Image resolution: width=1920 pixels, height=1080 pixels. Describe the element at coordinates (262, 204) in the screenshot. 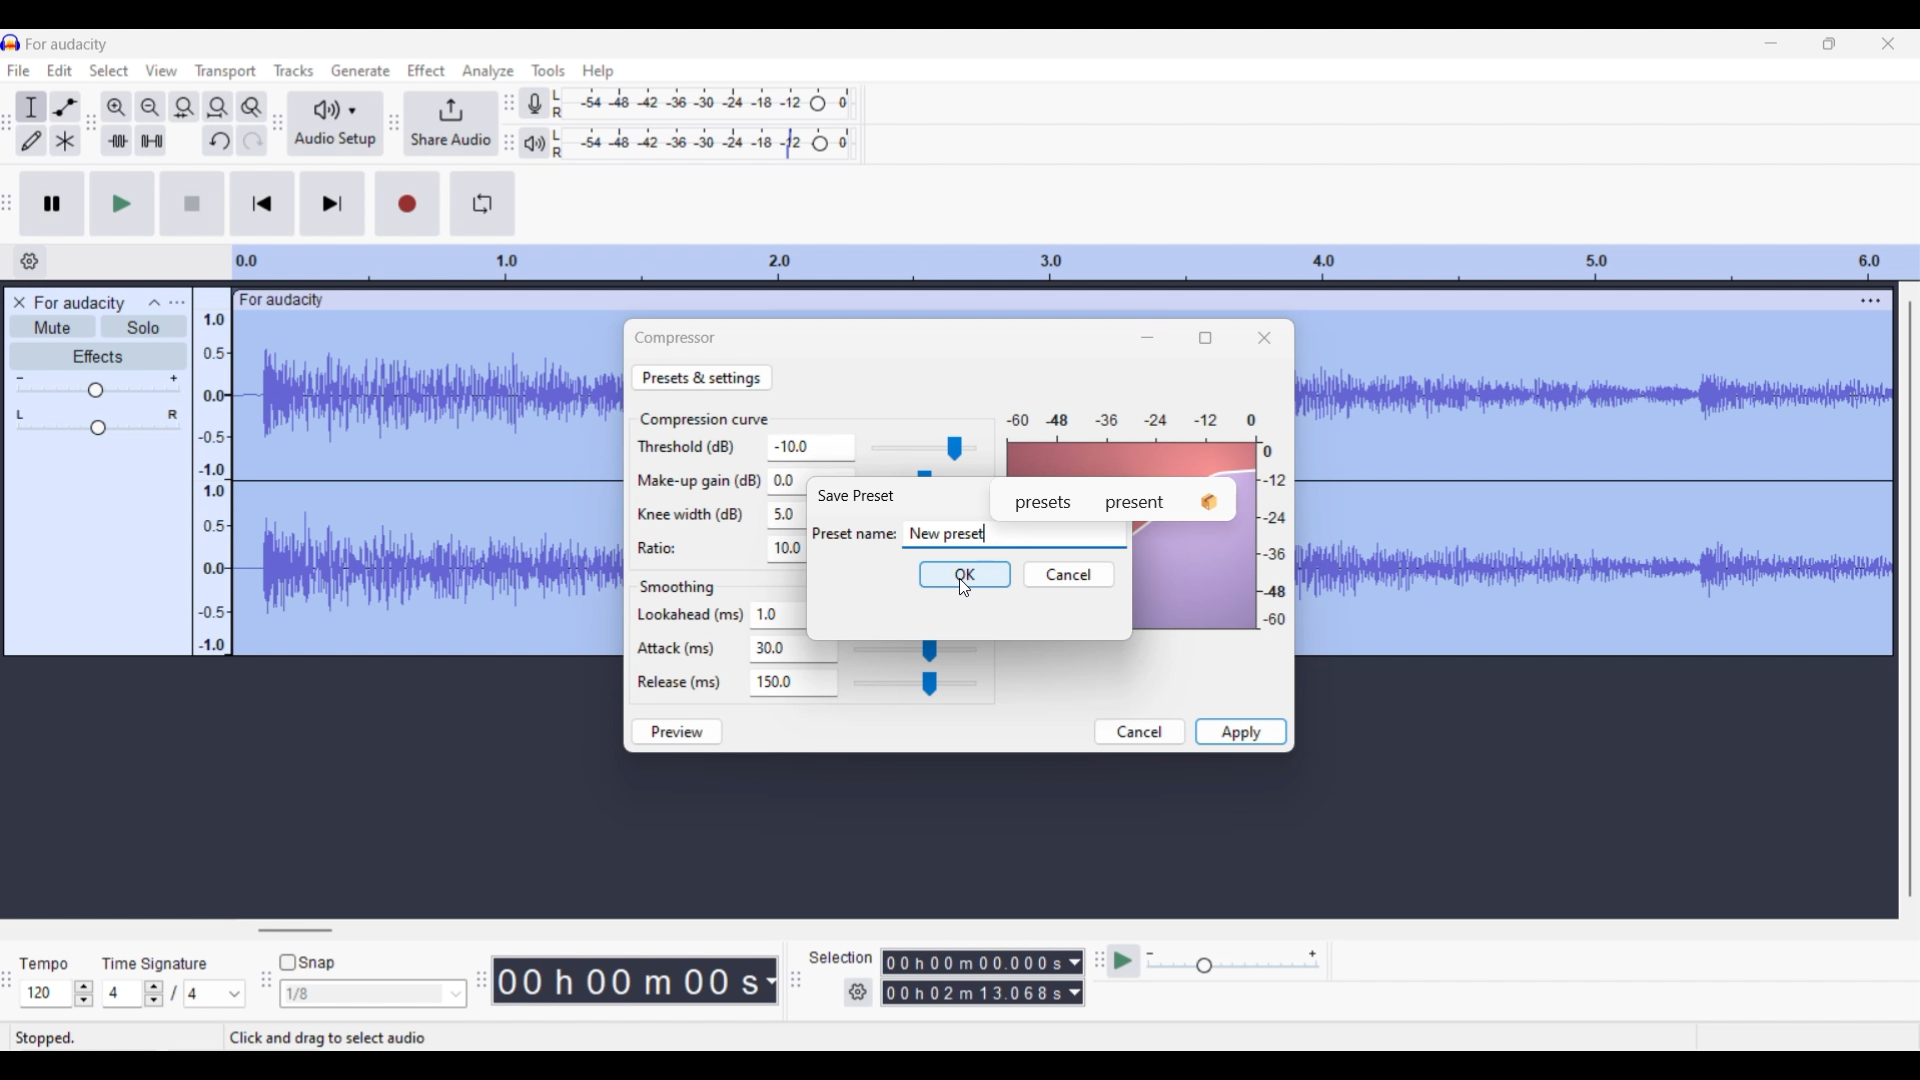

I see `Skip/Select to start` at that location.